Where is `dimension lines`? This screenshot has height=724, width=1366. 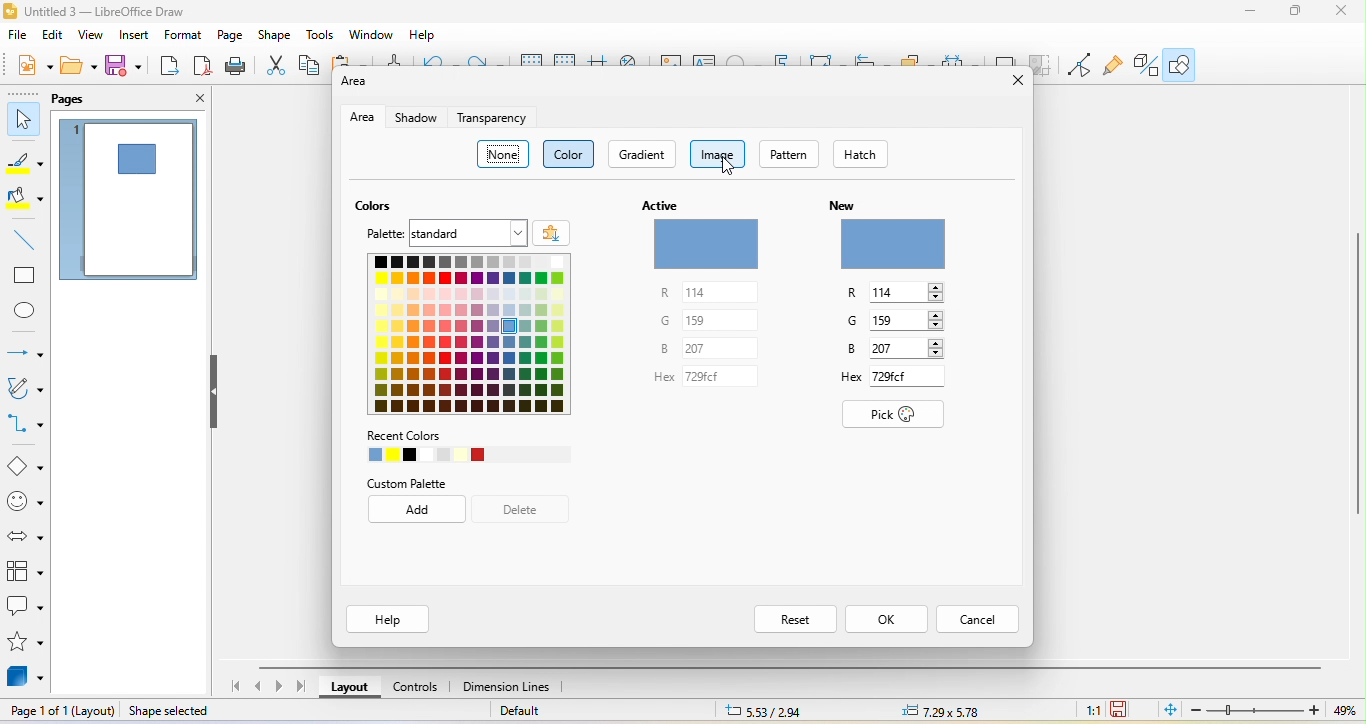
dimension lines is located at coordinates (517, 687).